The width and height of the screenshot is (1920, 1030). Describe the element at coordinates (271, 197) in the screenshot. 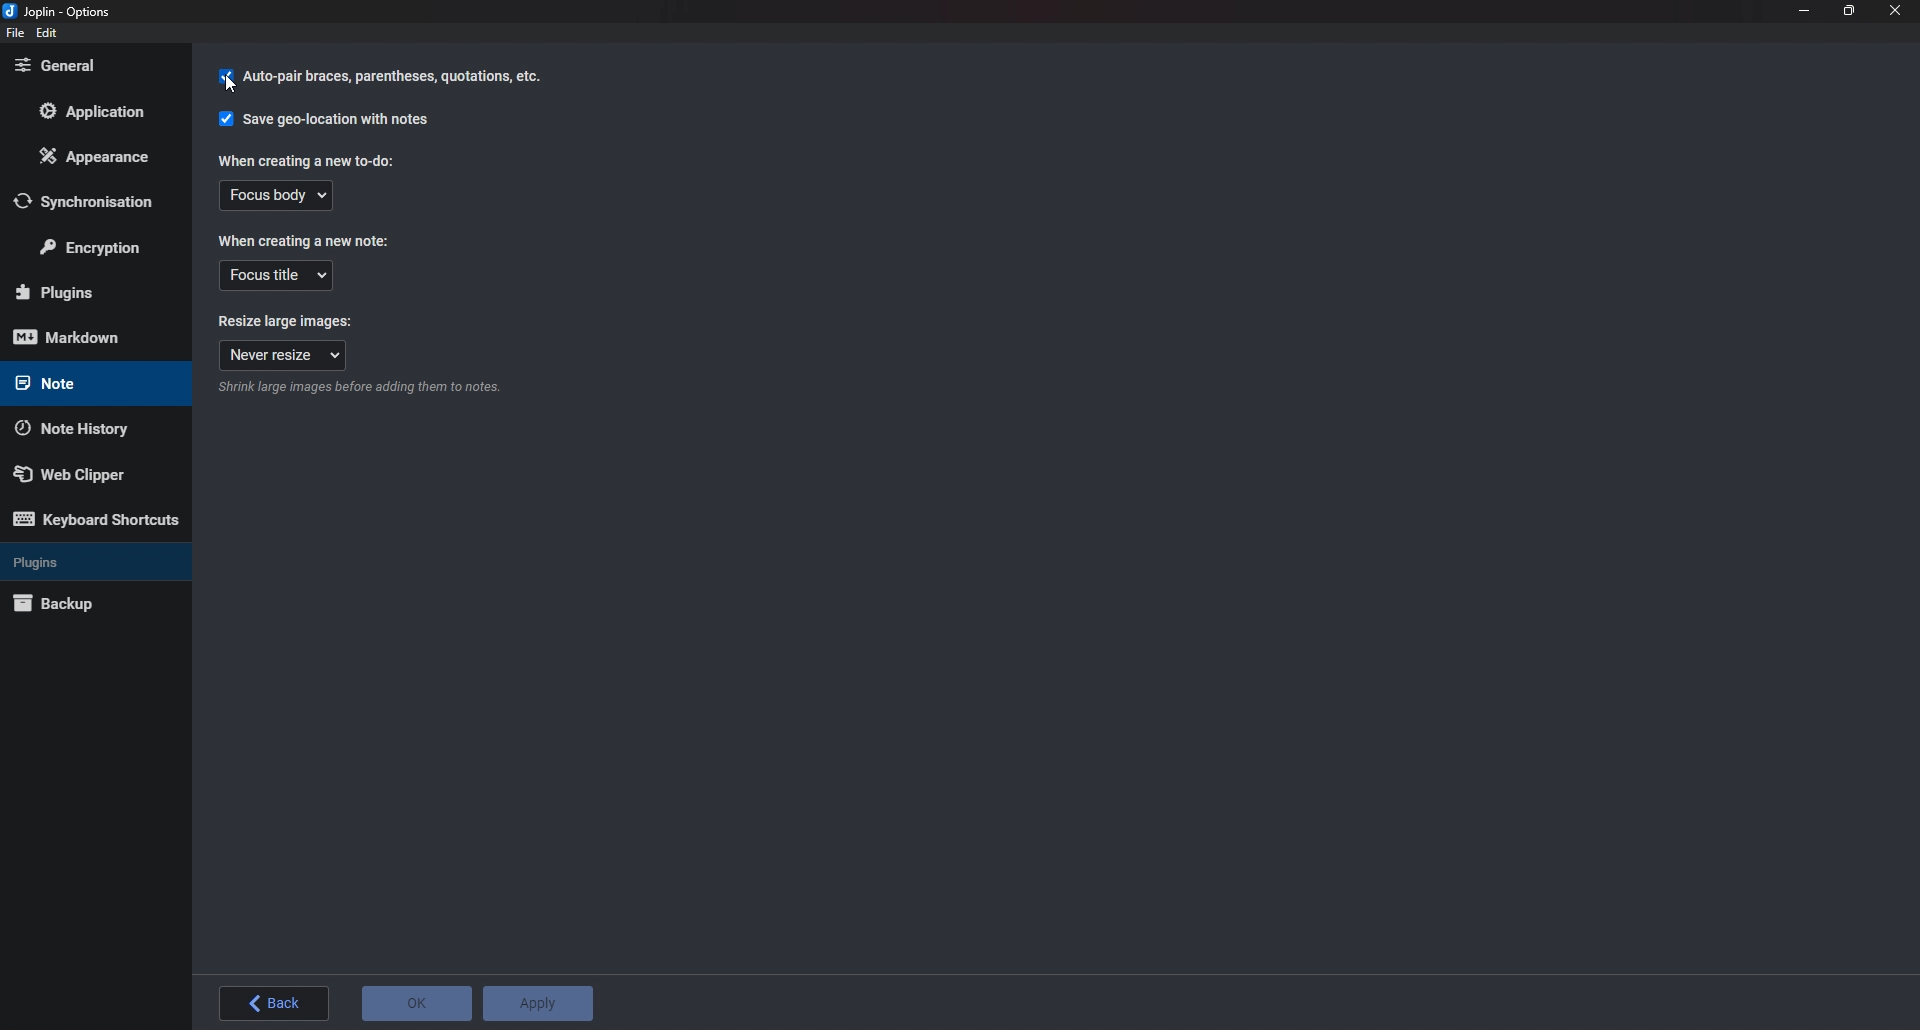

I see `Focus body` at that location.